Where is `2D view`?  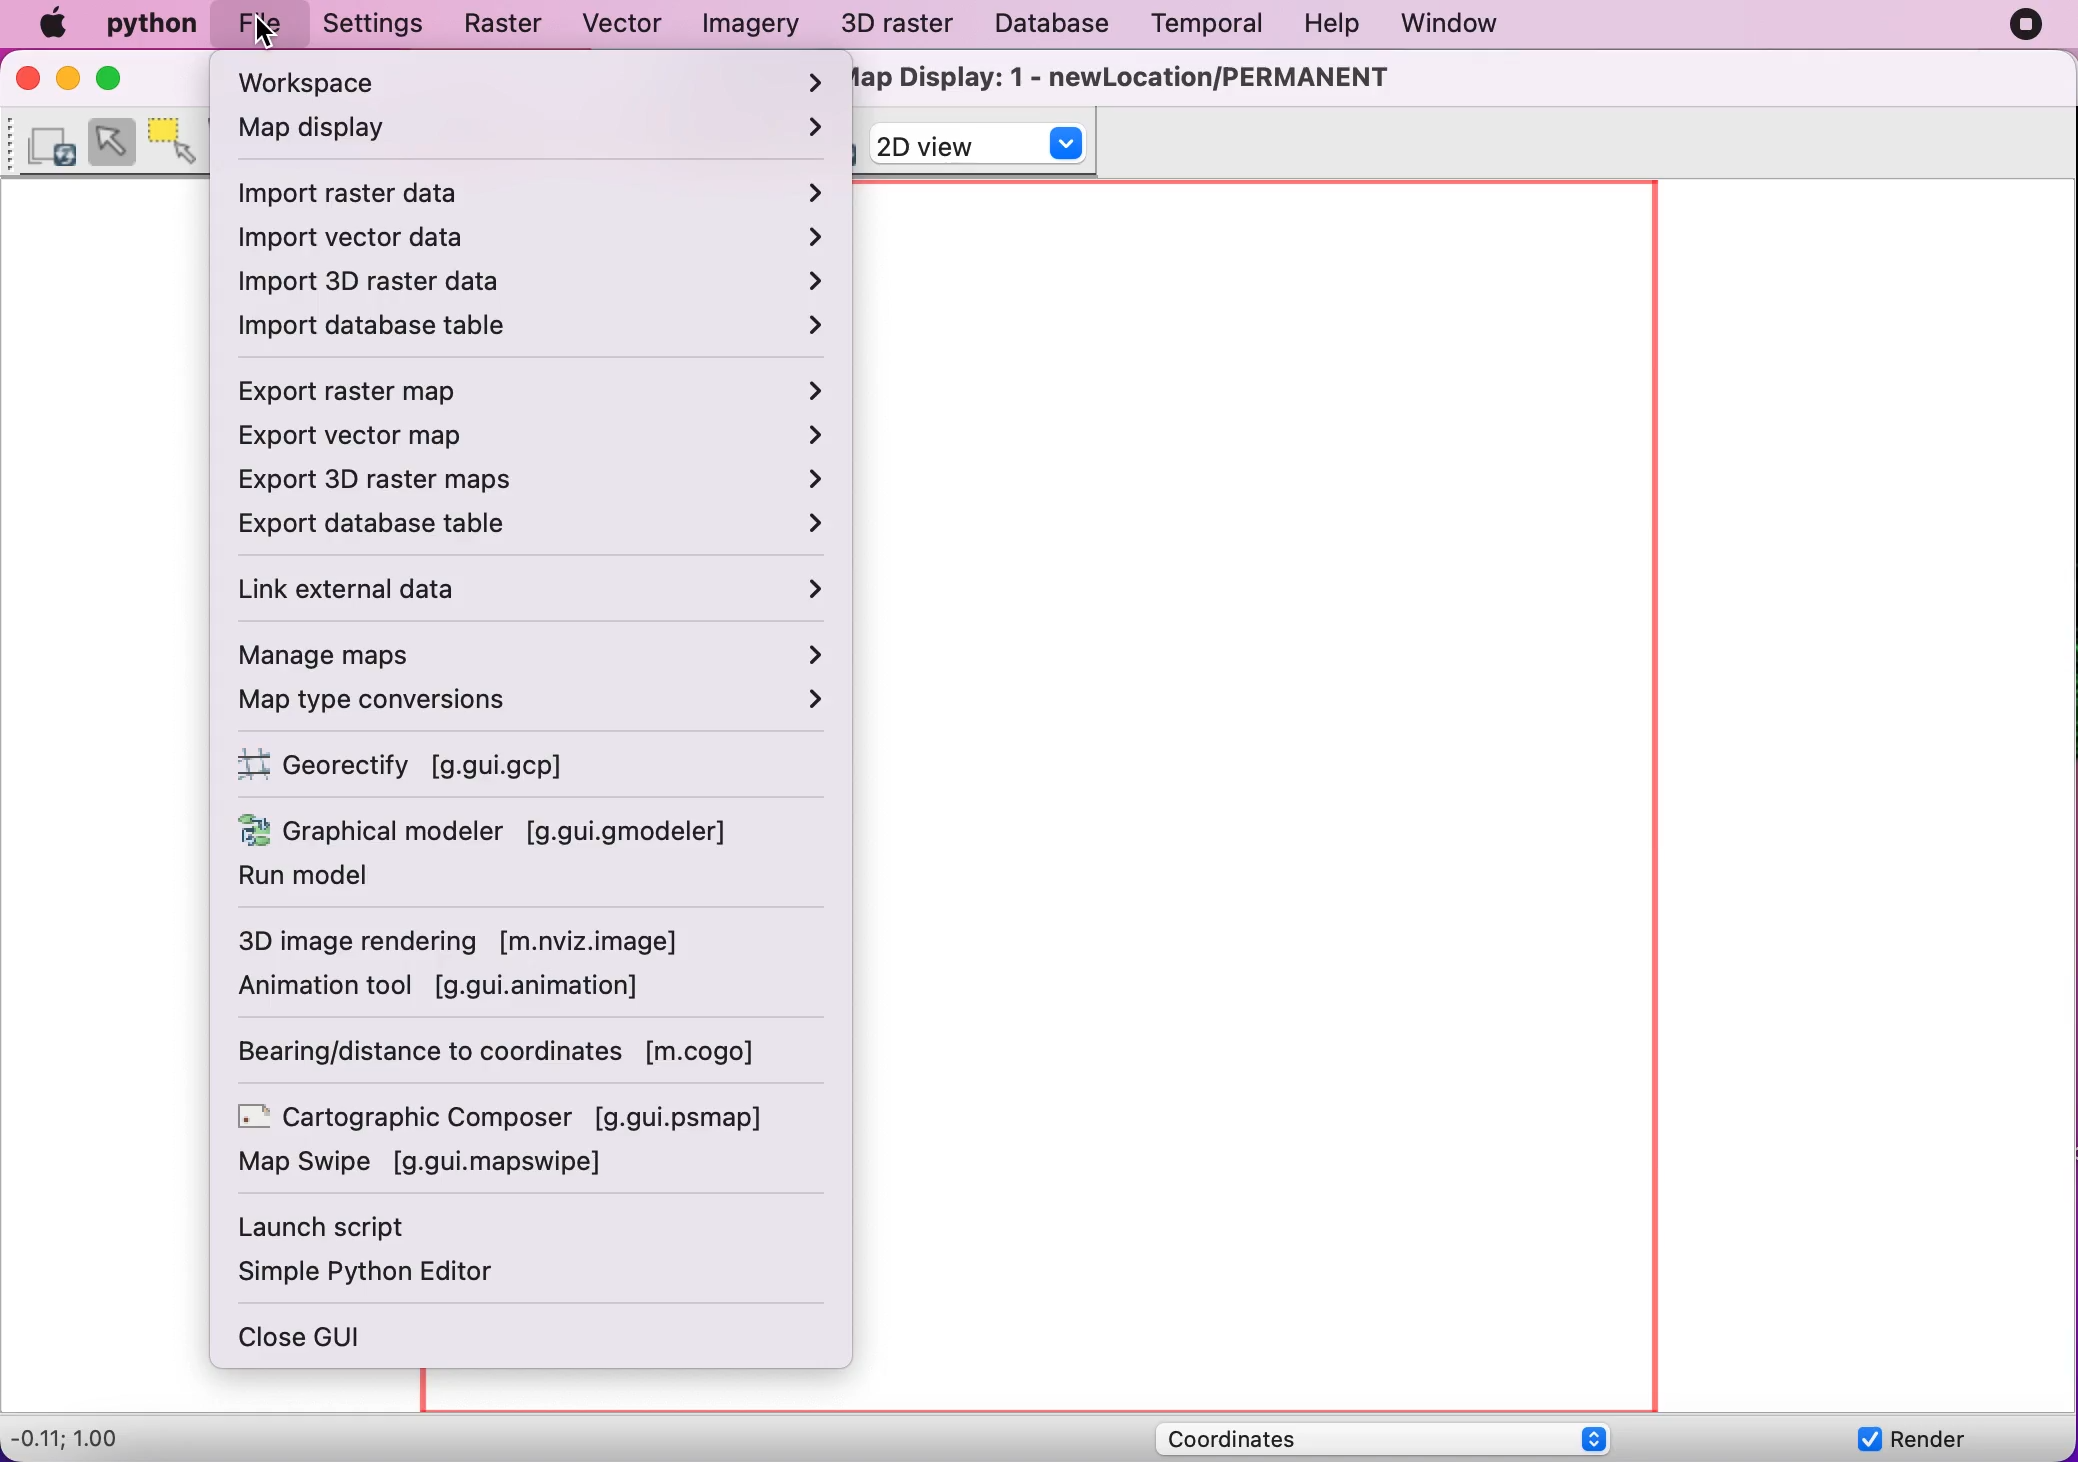 2D view is located at coordinates (983, 146).